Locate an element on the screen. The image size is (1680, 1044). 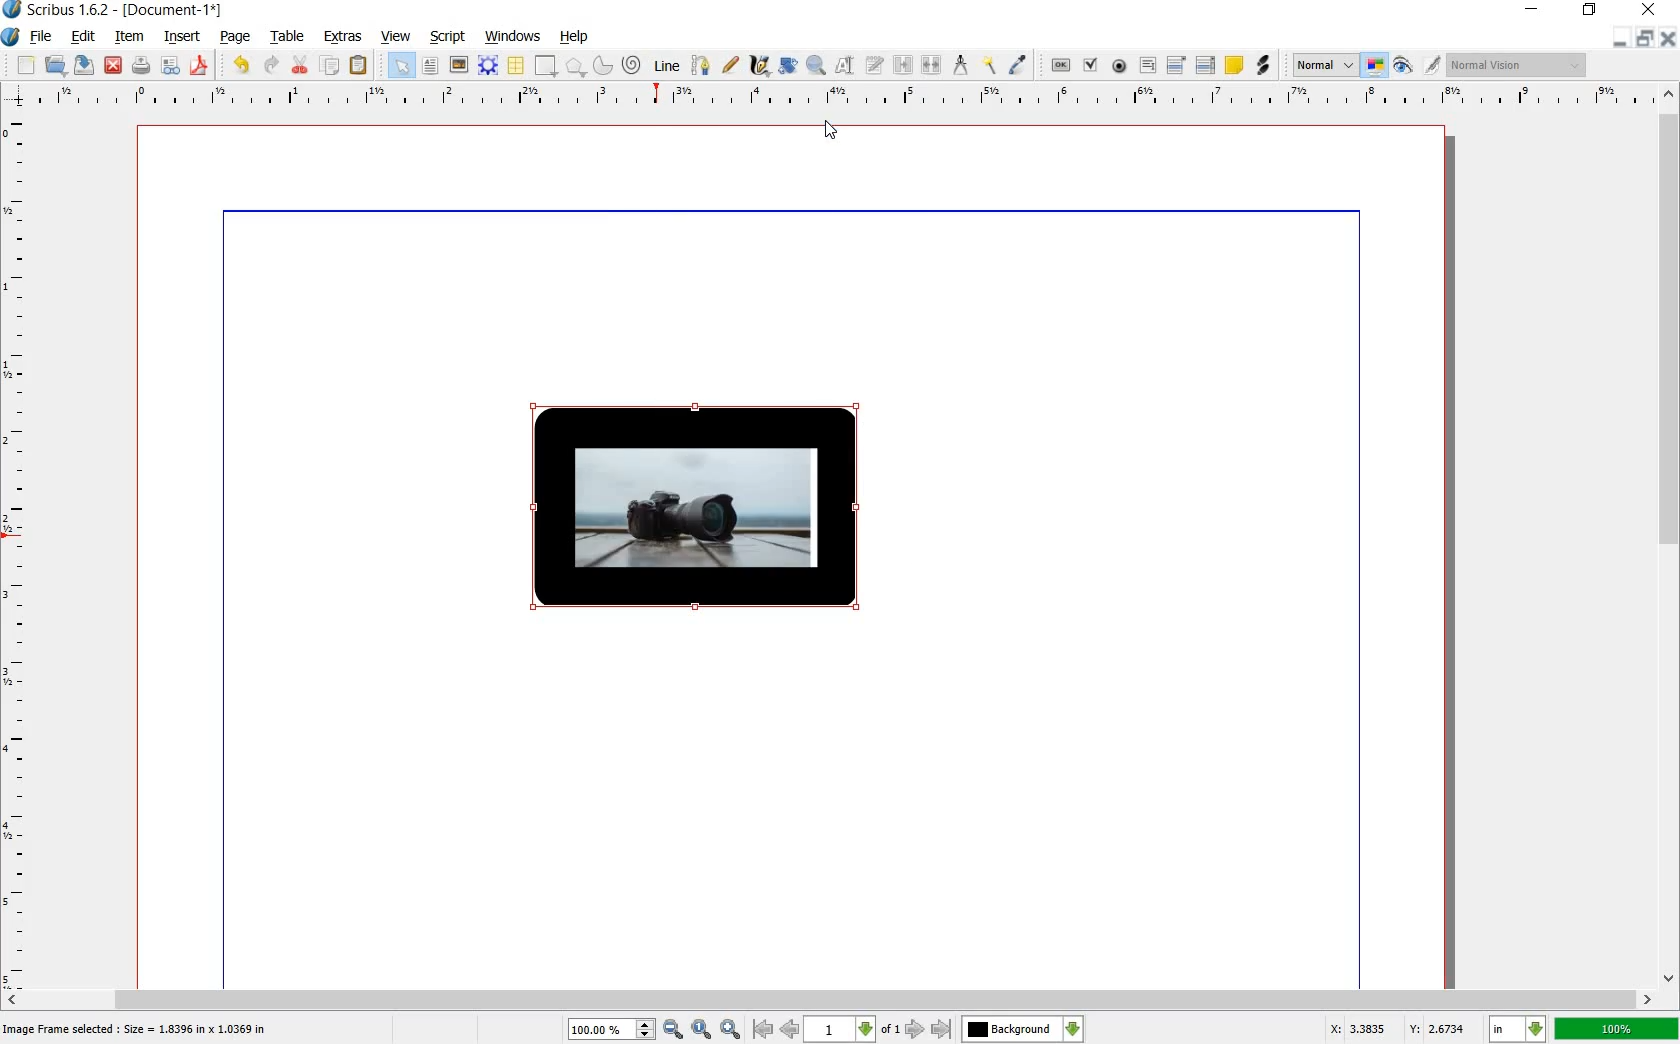
zoom in is located at coordinates (626, 1028).